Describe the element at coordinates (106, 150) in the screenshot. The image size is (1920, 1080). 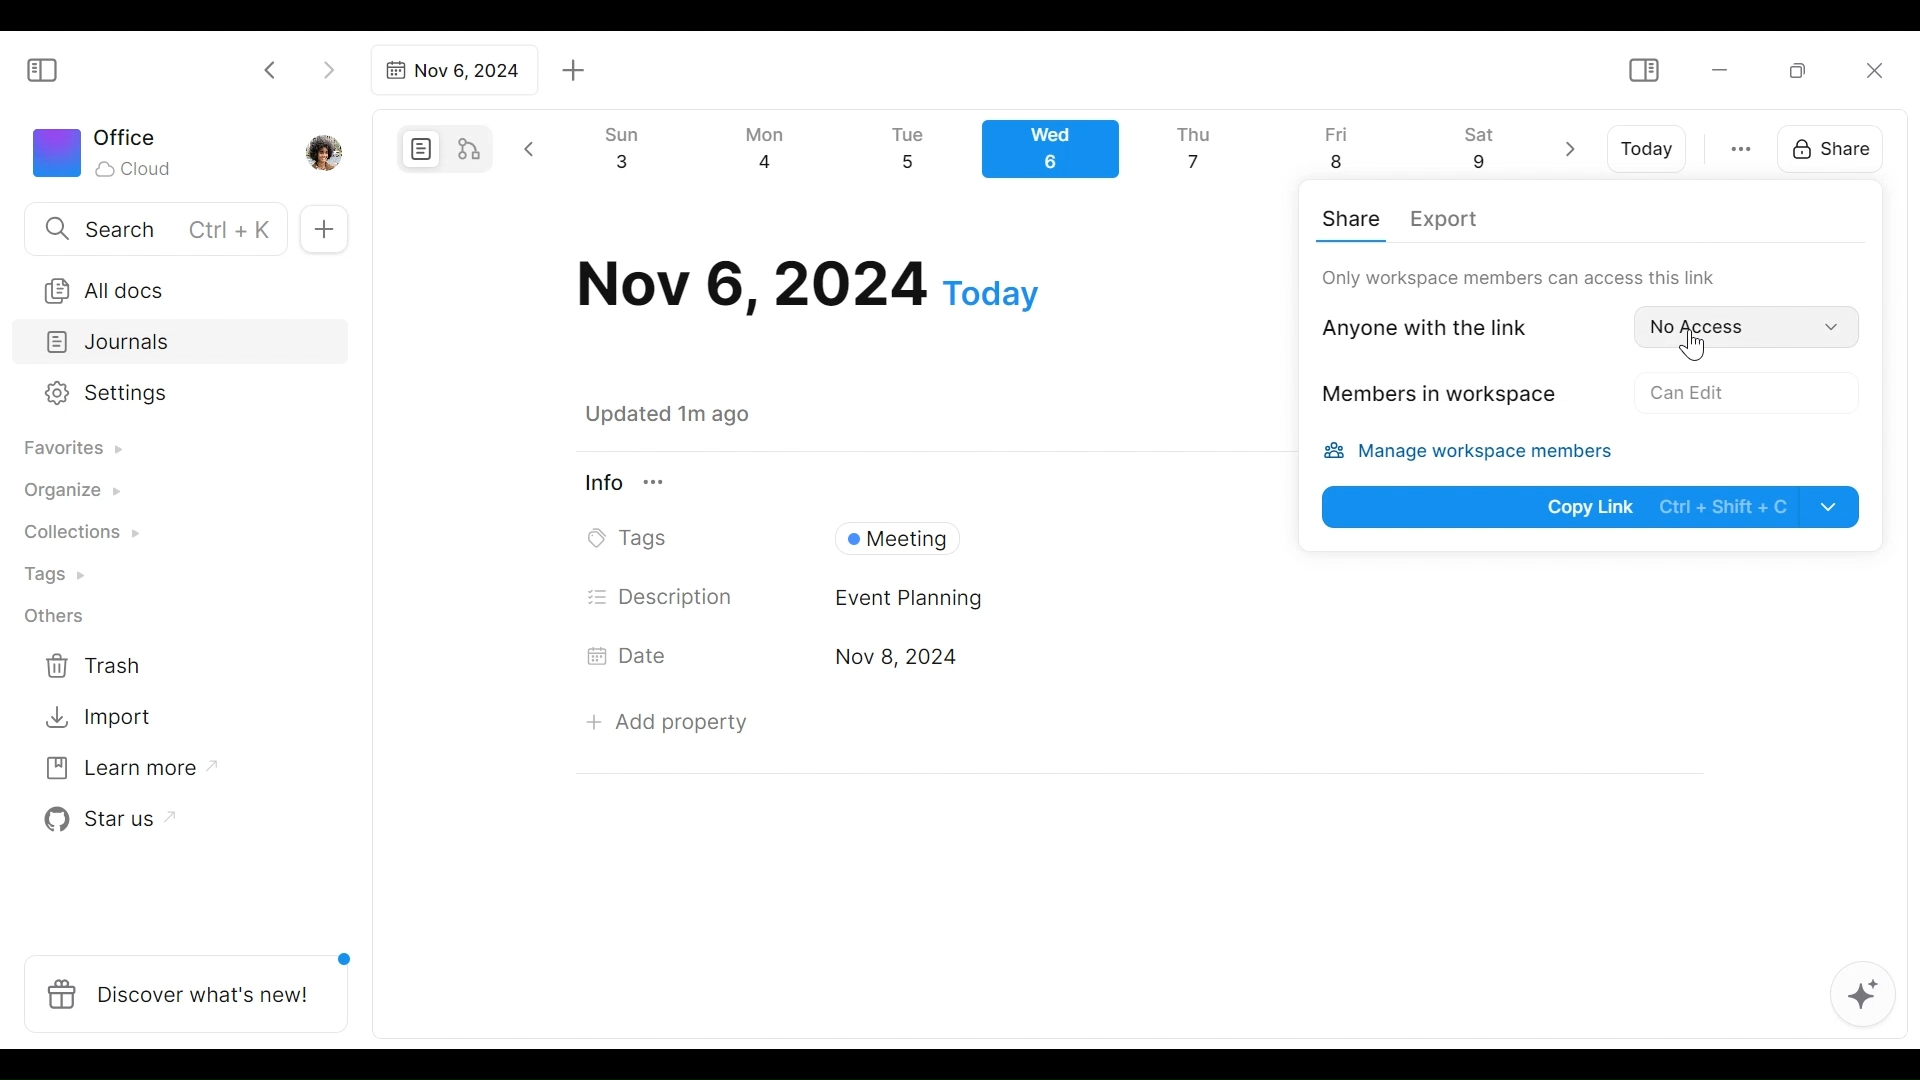
I see `Workspace icon` at that location.